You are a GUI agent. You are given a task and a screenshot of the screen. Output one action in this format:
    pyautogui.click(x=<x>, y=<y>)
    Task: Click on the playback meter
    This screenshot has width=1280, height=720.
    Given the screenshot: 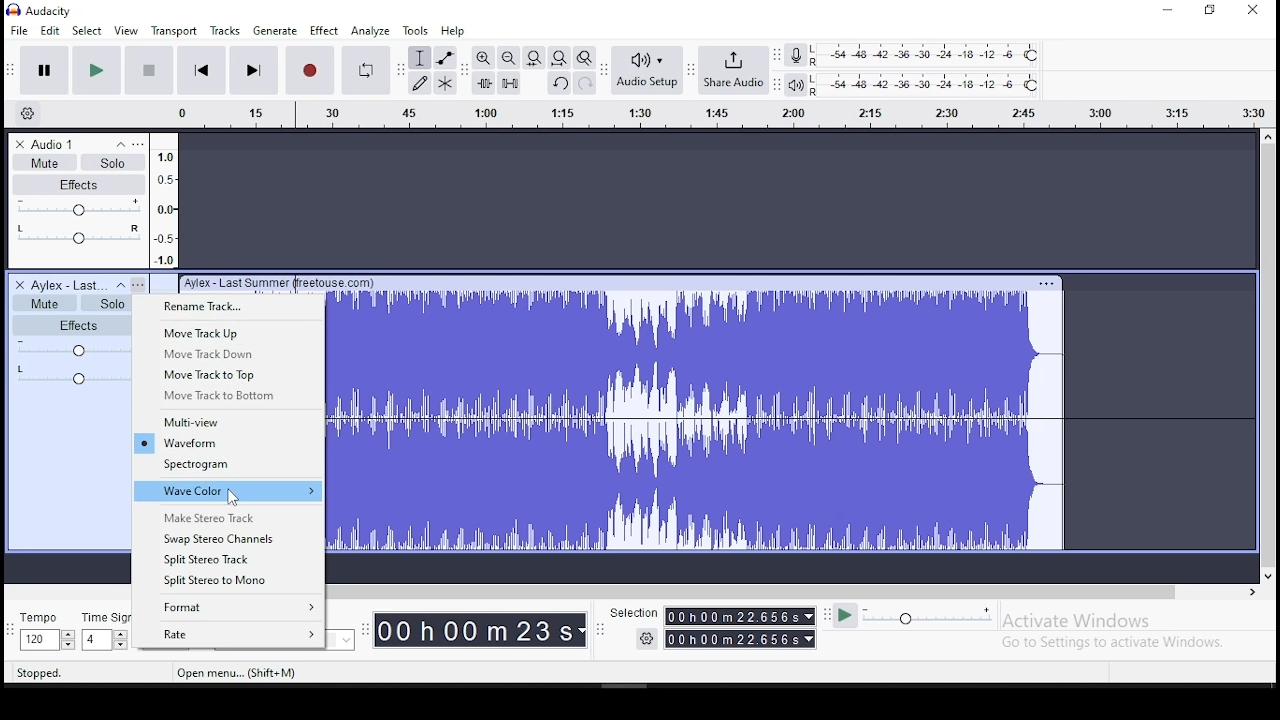 What is the action you would take?
    pyautogui.click(x=795, y=84)
    